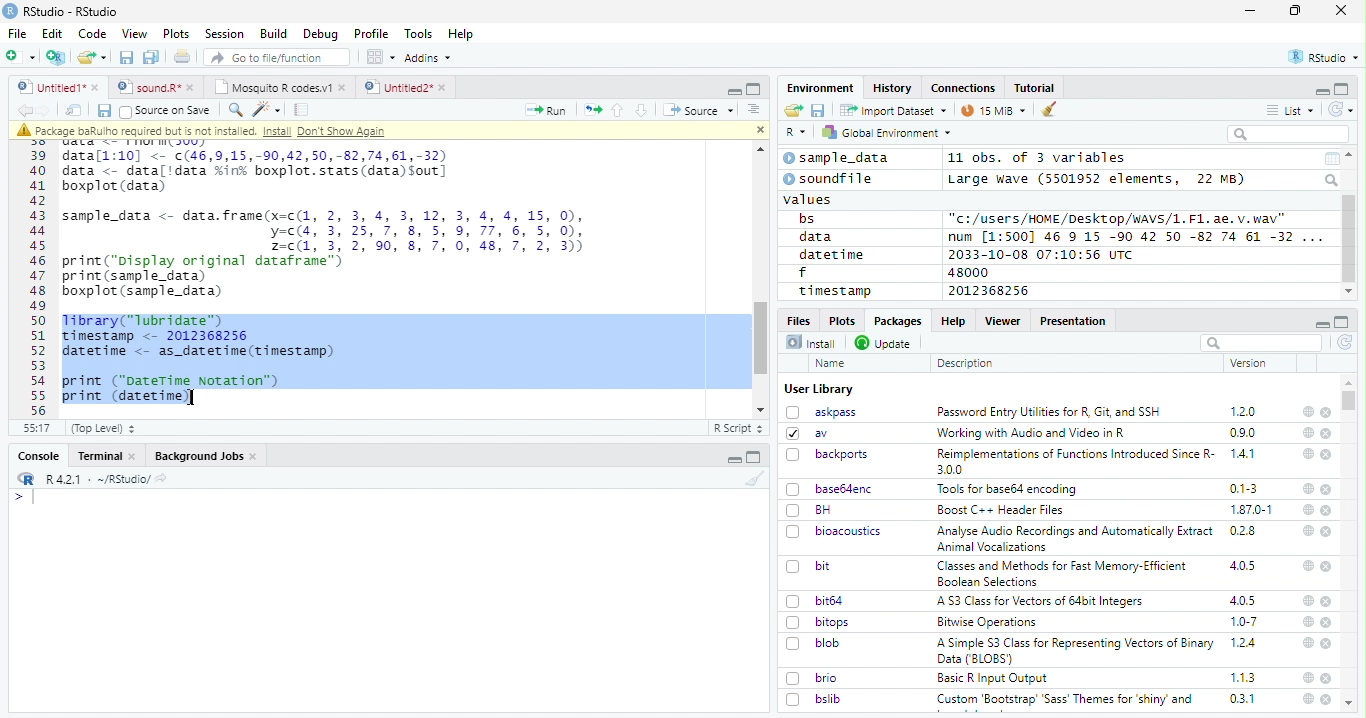  What do you see at coordinates (800, 319) in the screenshot?
I see `Files` at bounding box center [800, 319].